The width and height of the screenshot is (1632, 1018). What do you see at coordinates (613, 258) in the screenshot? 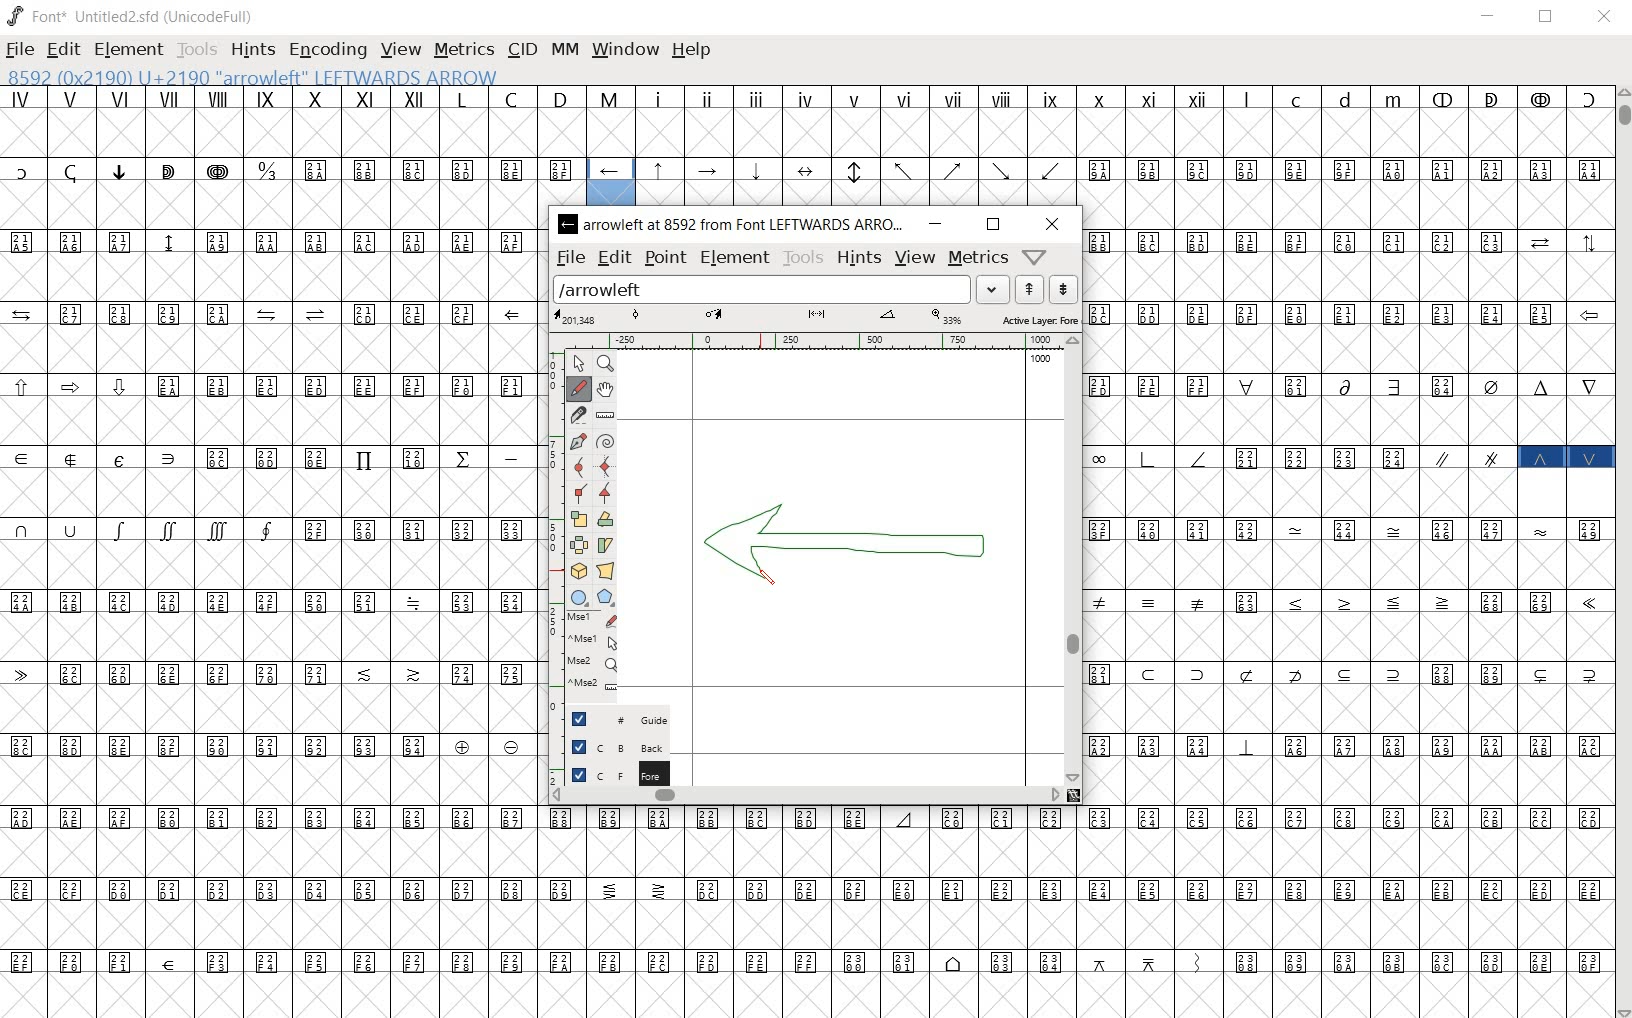
I see `edit` at bounding box center [613, 258].